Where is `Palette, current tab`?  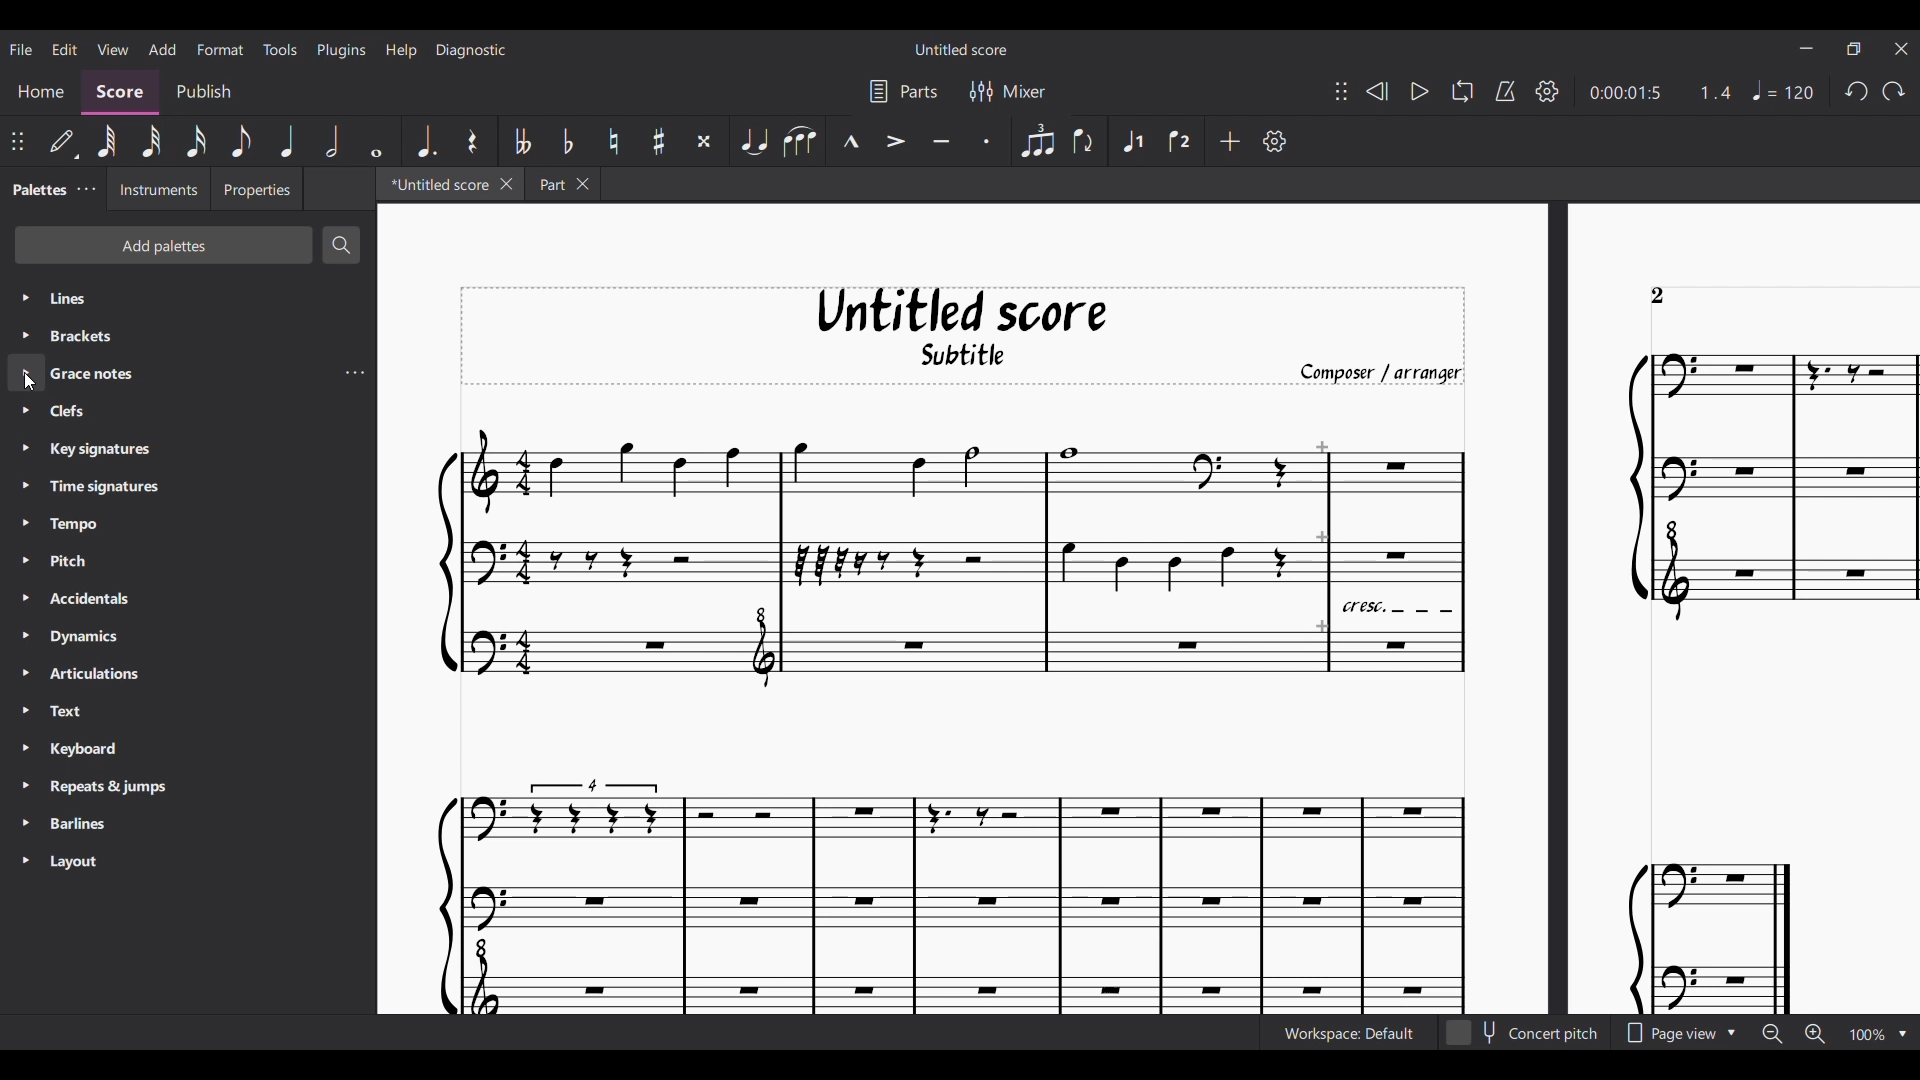
Palette, current tab is located at coordinates (37, 189).